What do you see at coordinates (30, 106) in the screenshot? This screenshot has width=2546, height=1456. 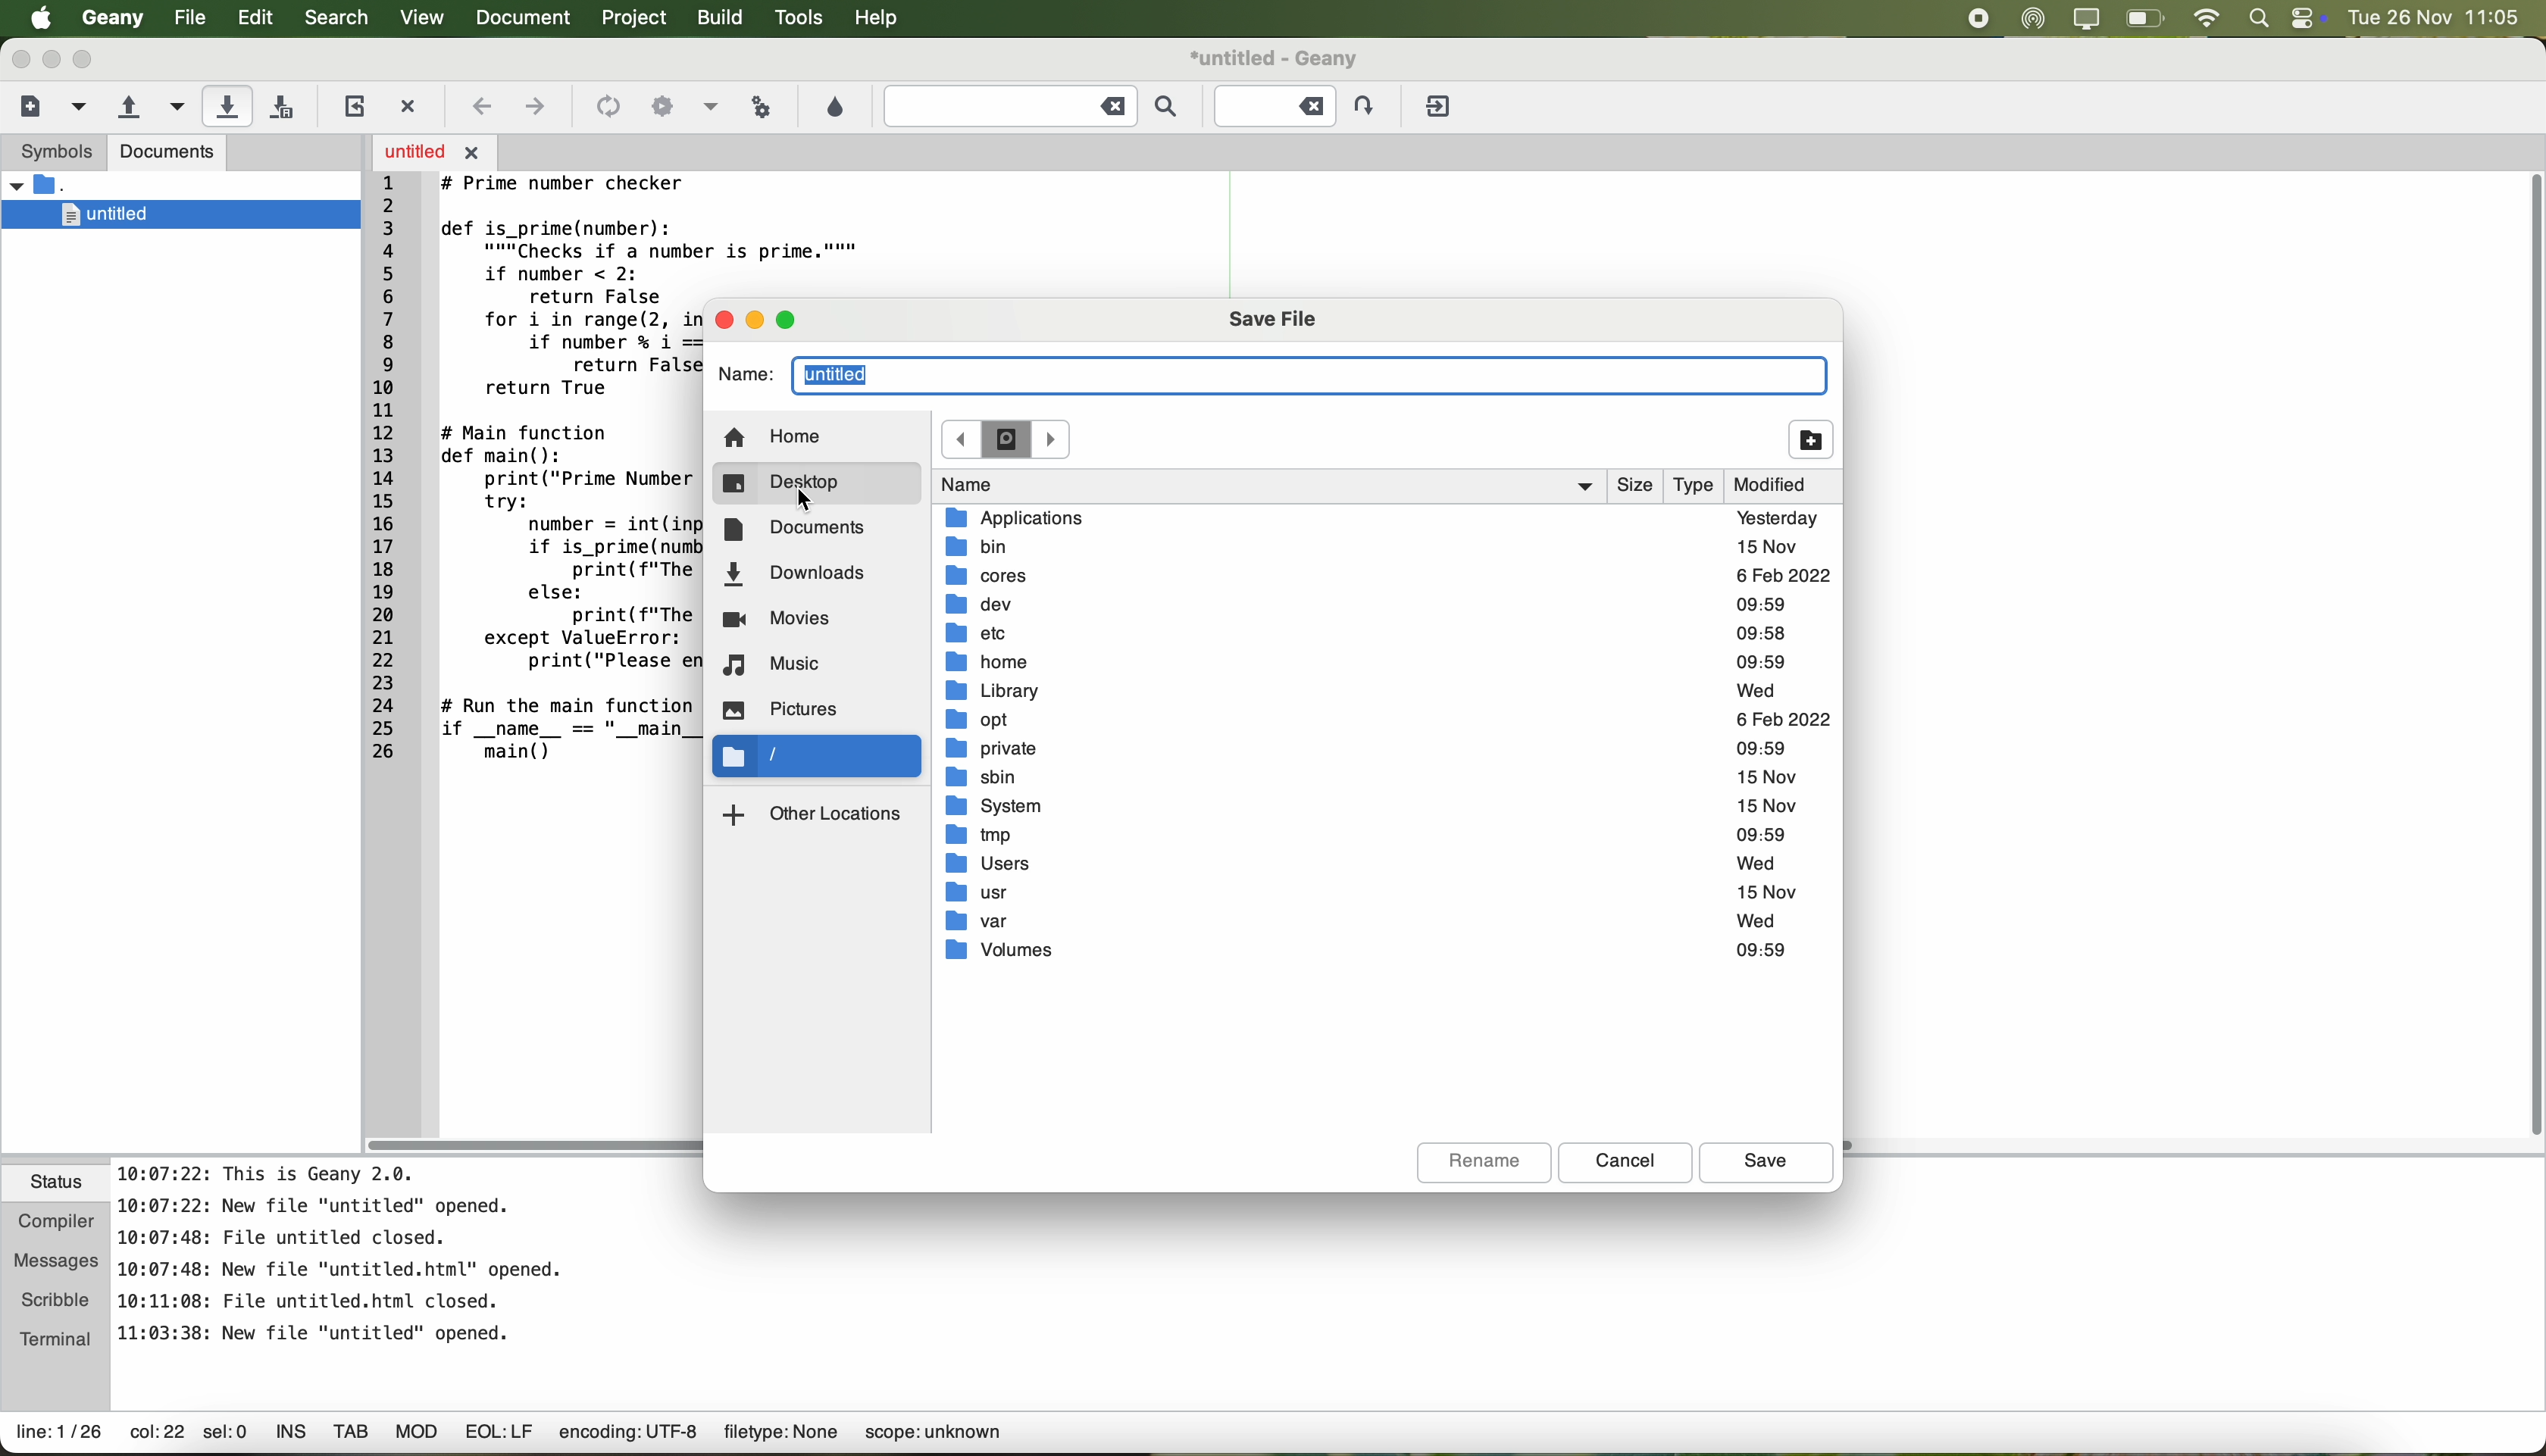 I see `create a new file` at bounding box center [30, 106].